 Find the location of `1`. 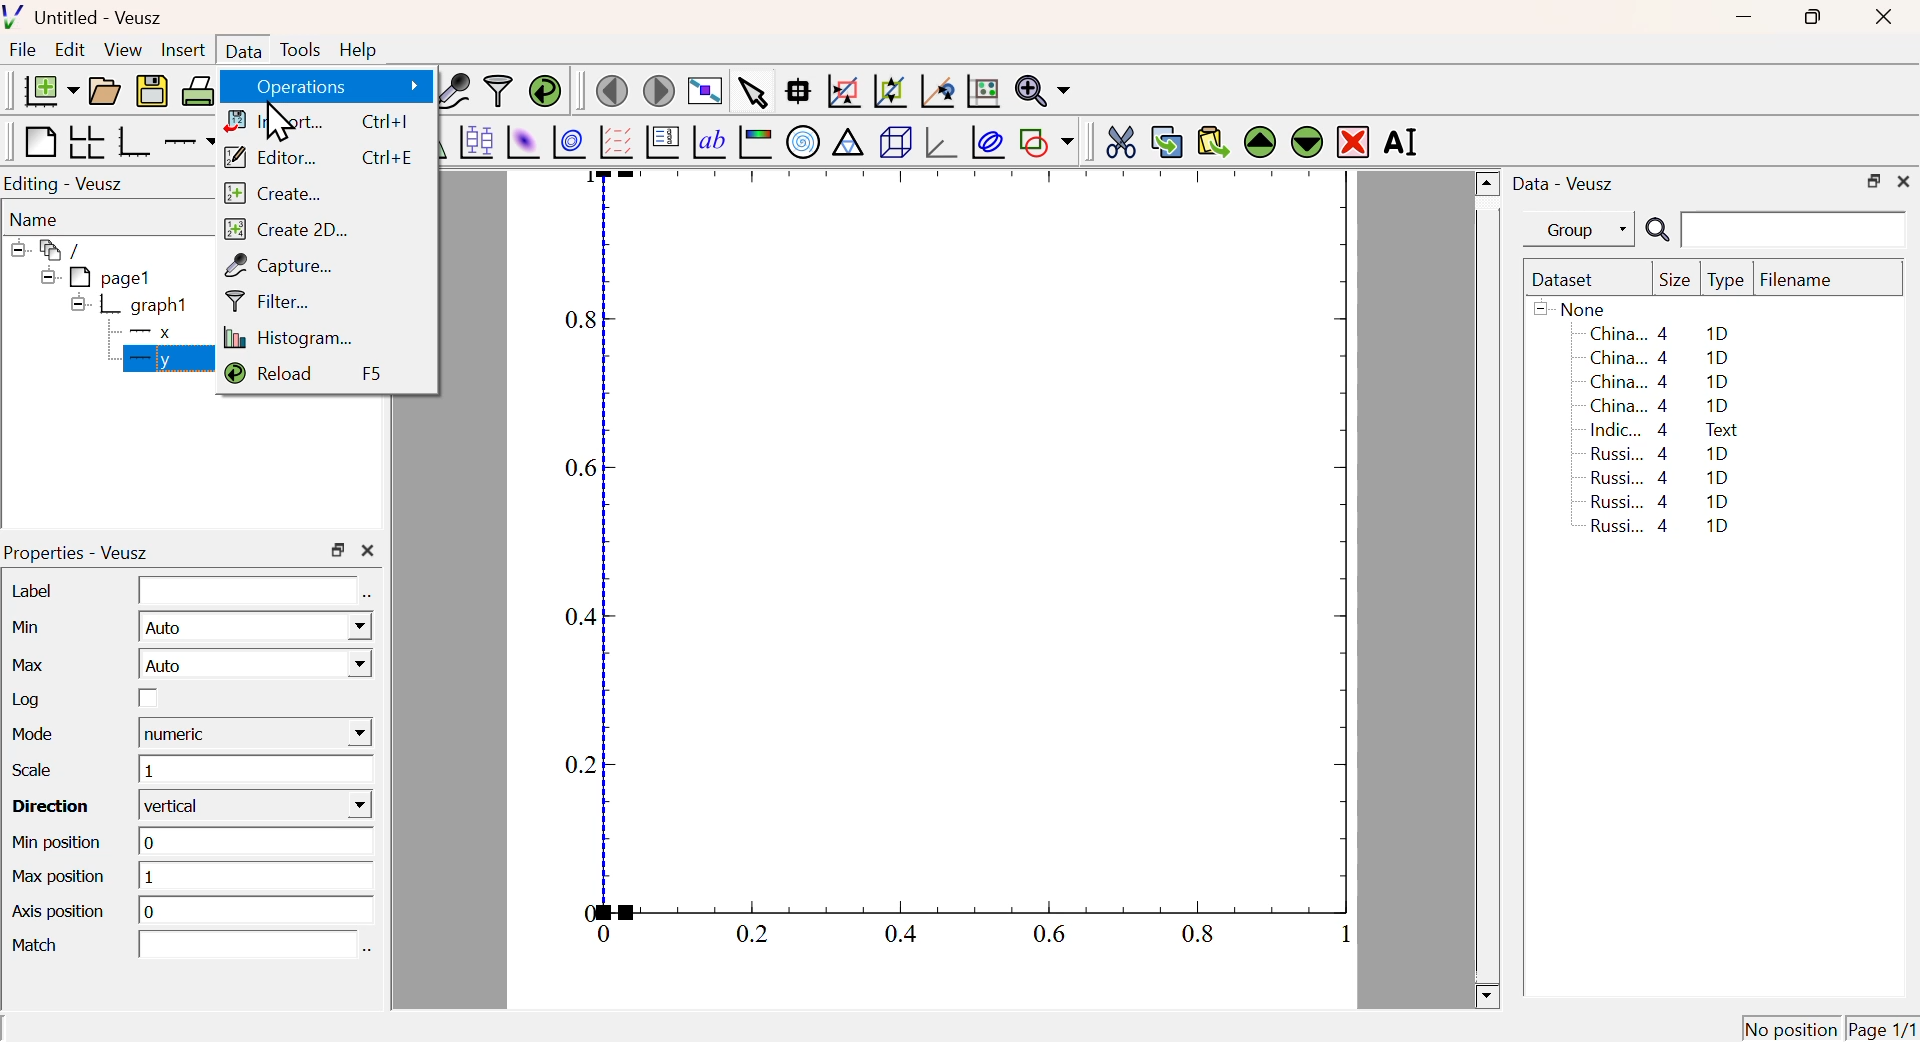

1 is located at coordinates (256, 878).